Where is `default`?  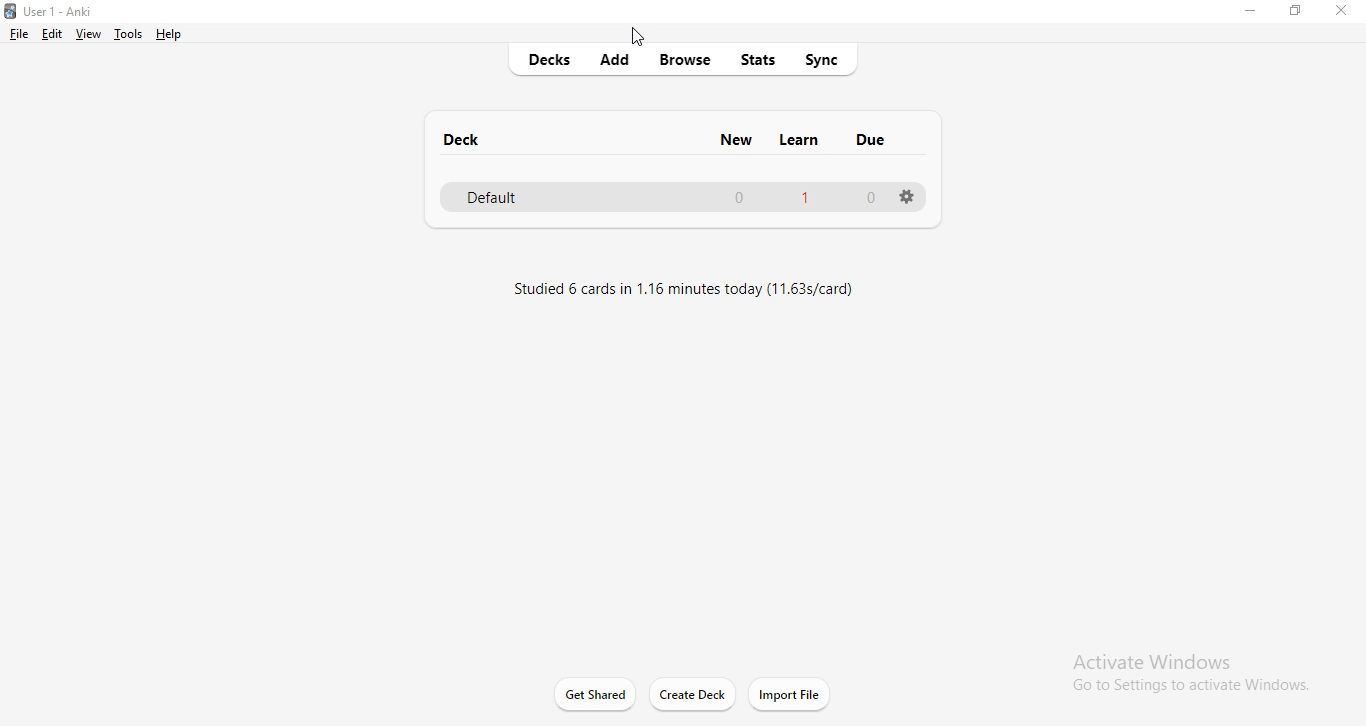
default is located at coordinates (504, 199).